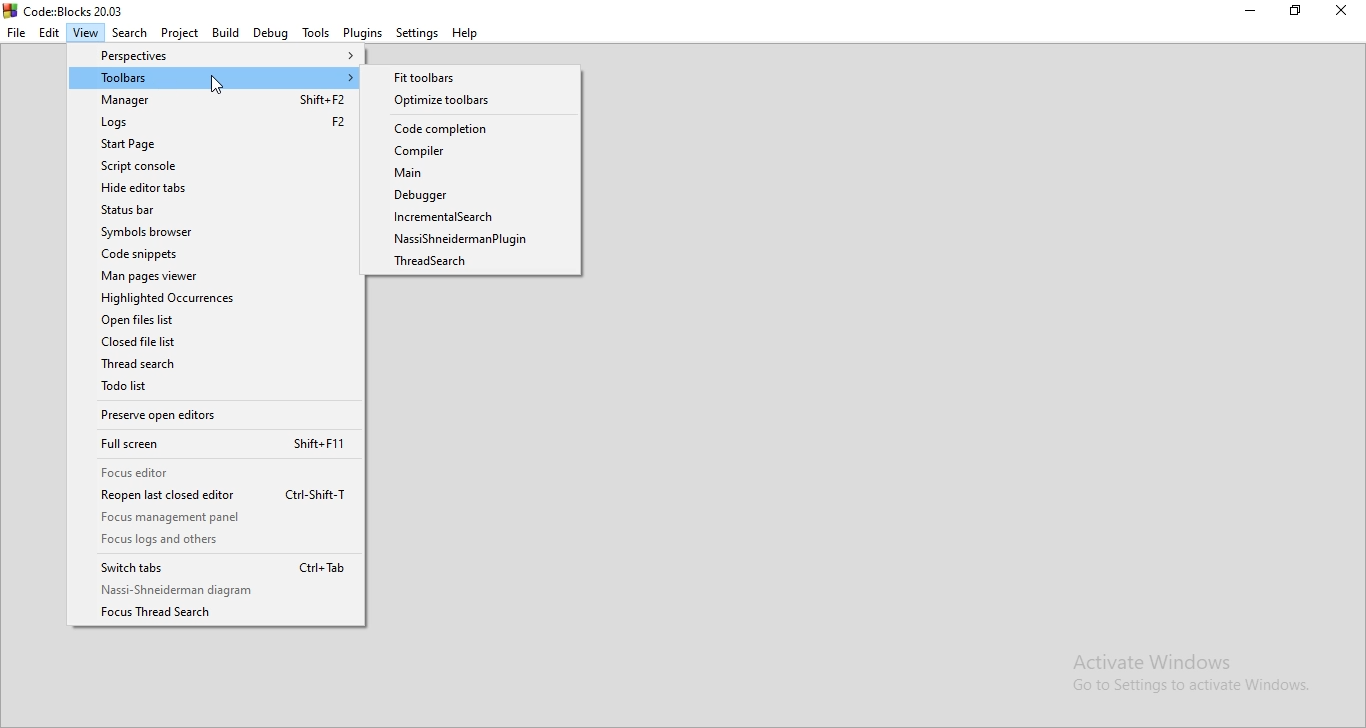 This screenshot has height=728, width=1366. What do you see at coordinates (219, 495) in the screenshot?
I see `Reopen last closed editor` at bounding box center [219, 495].